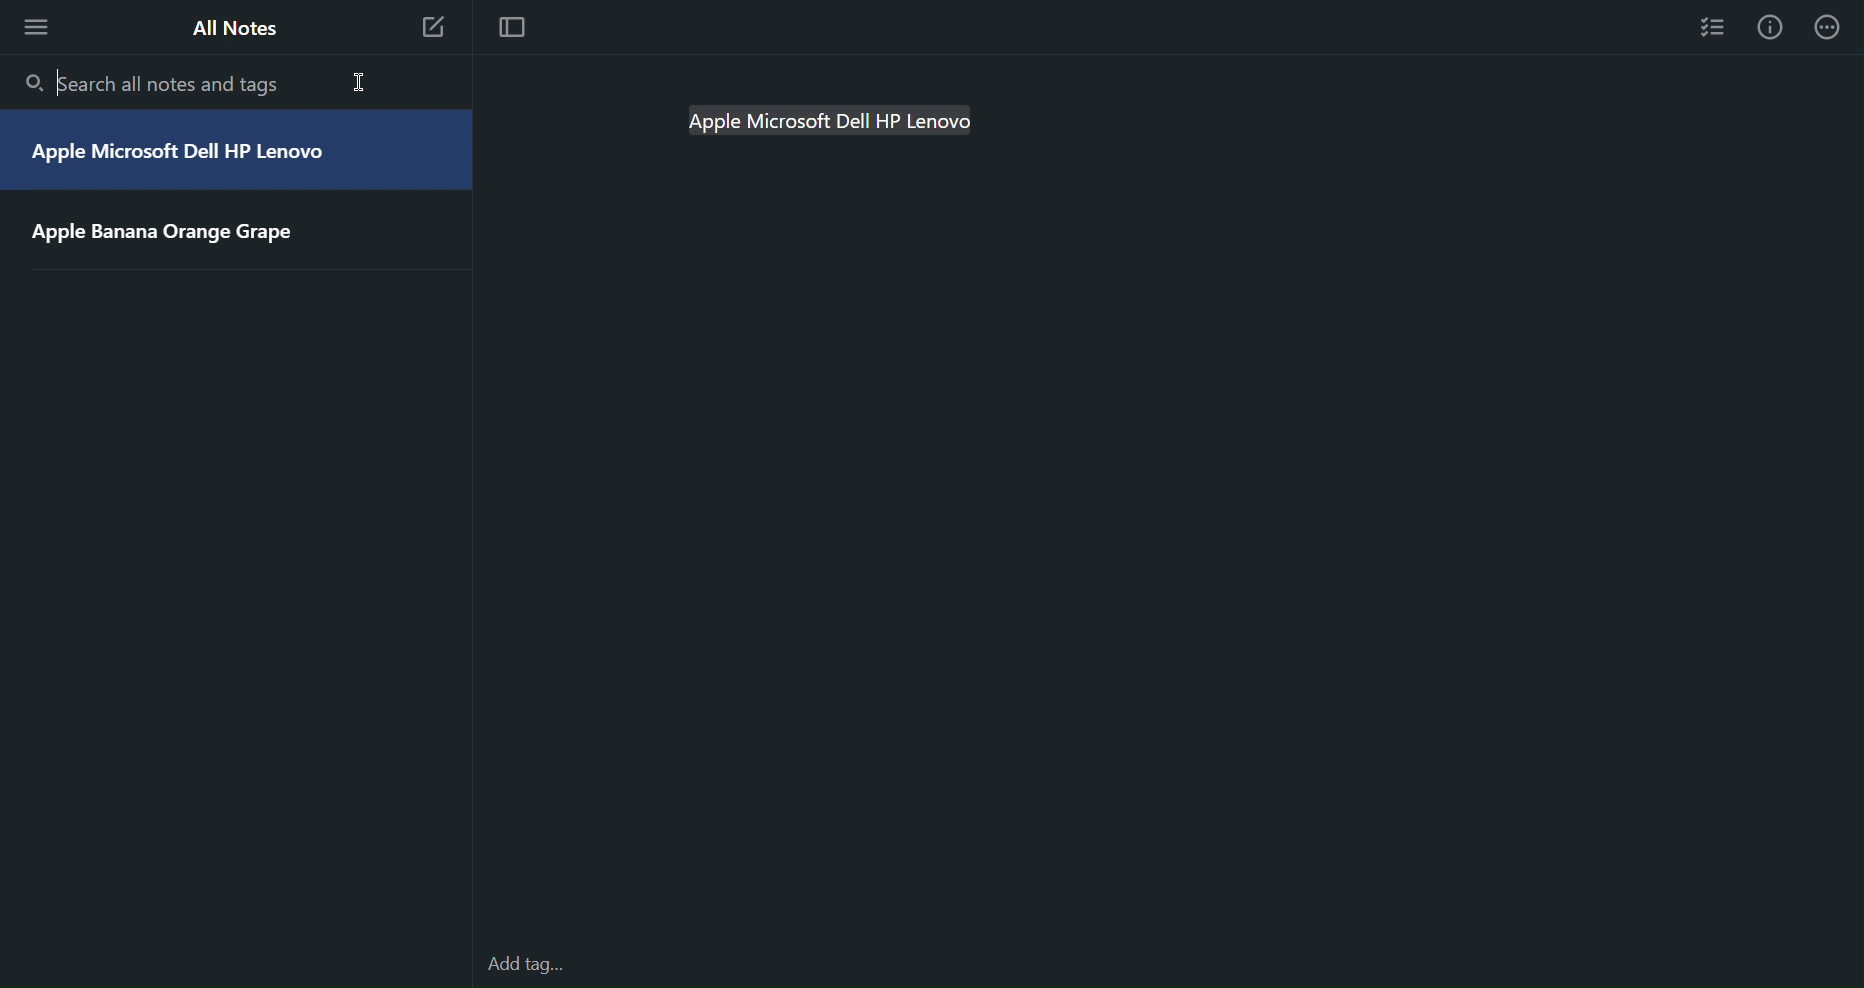 This screenshot has width=1864, height=988. What do you see at coordinates (433, 28) in the screenshot?
I see `New Note` at bounding box center [433, 28].